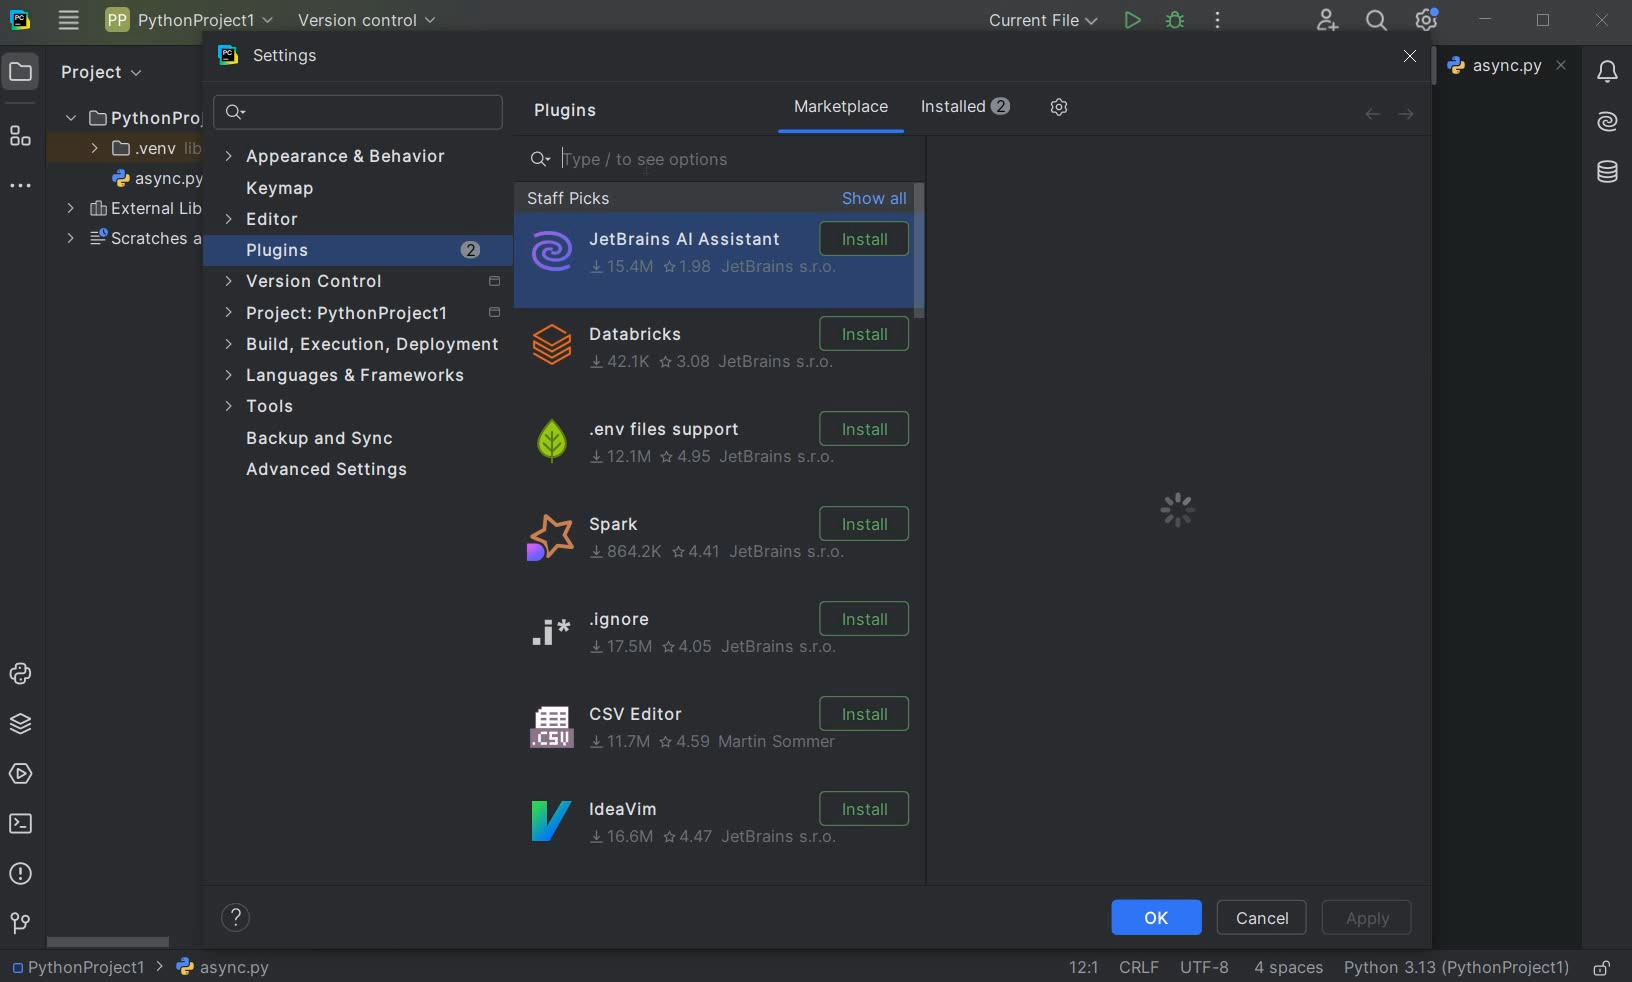 The width and height of the screenshot is (1632, 982). Describe the element at coordinates (1131, 20) in the screenshot. I see `run` at that location.